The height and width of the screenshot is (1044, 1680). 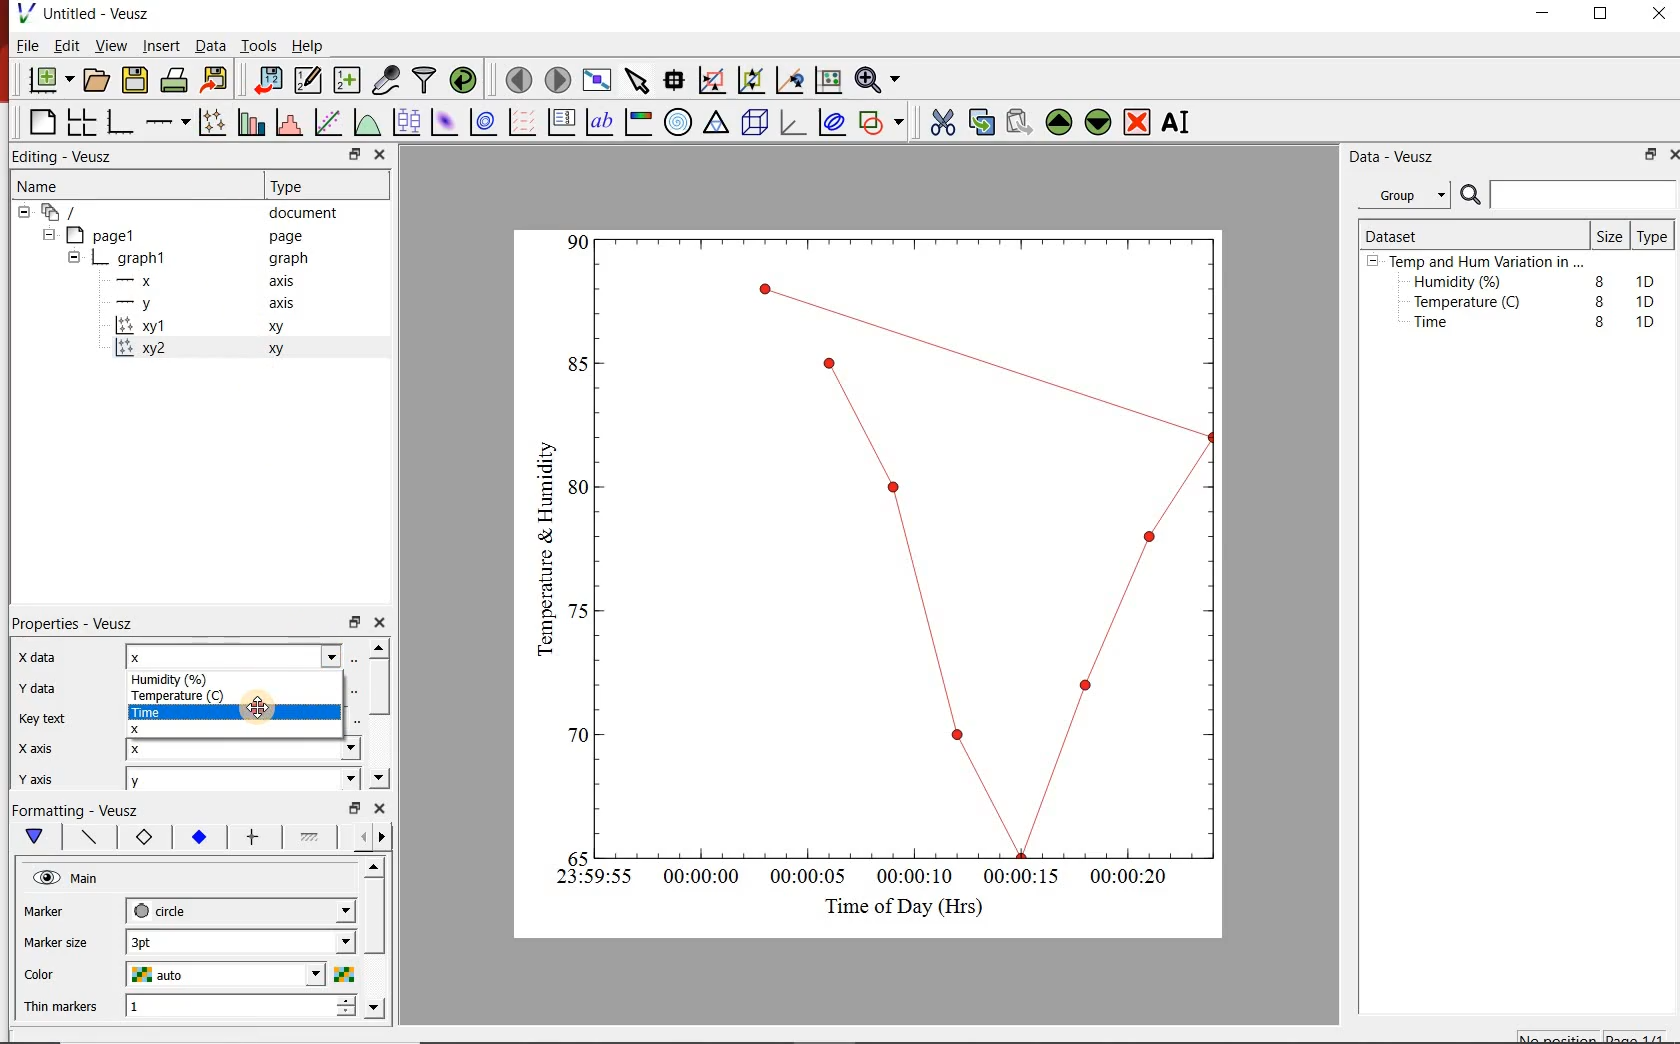 I want to click on 3d graph, so click(x=796, y=125).